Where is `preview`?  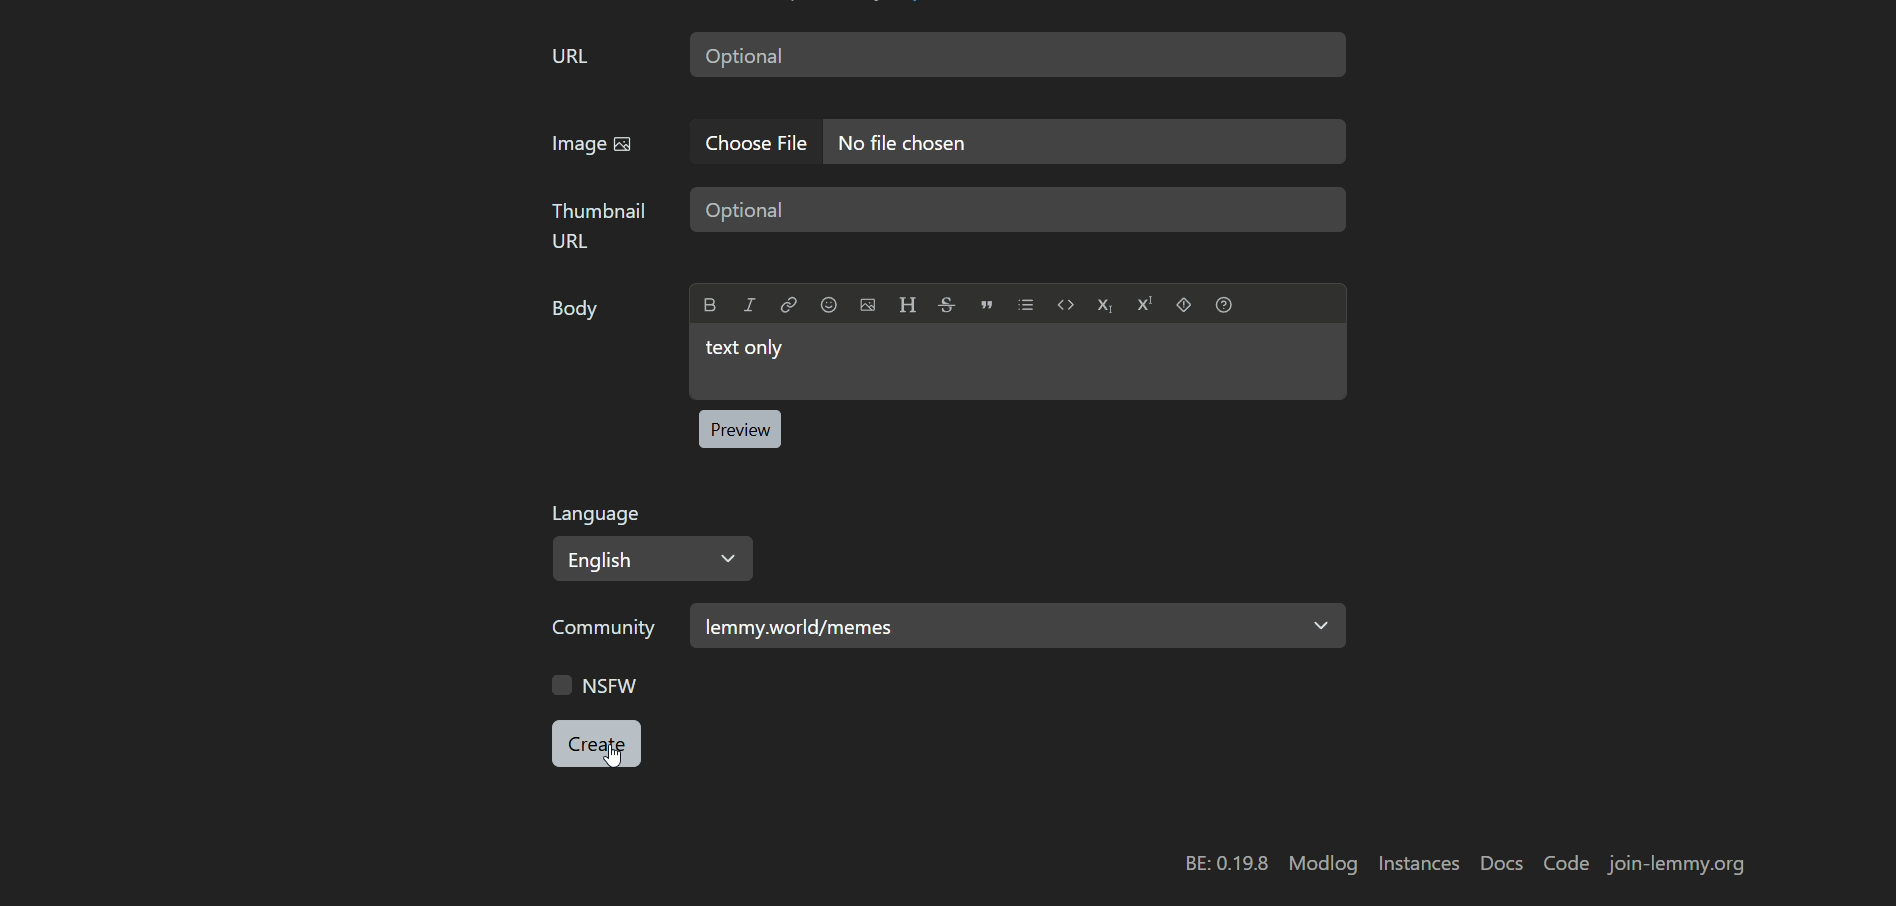
preview is located at coordinates (739, 429).